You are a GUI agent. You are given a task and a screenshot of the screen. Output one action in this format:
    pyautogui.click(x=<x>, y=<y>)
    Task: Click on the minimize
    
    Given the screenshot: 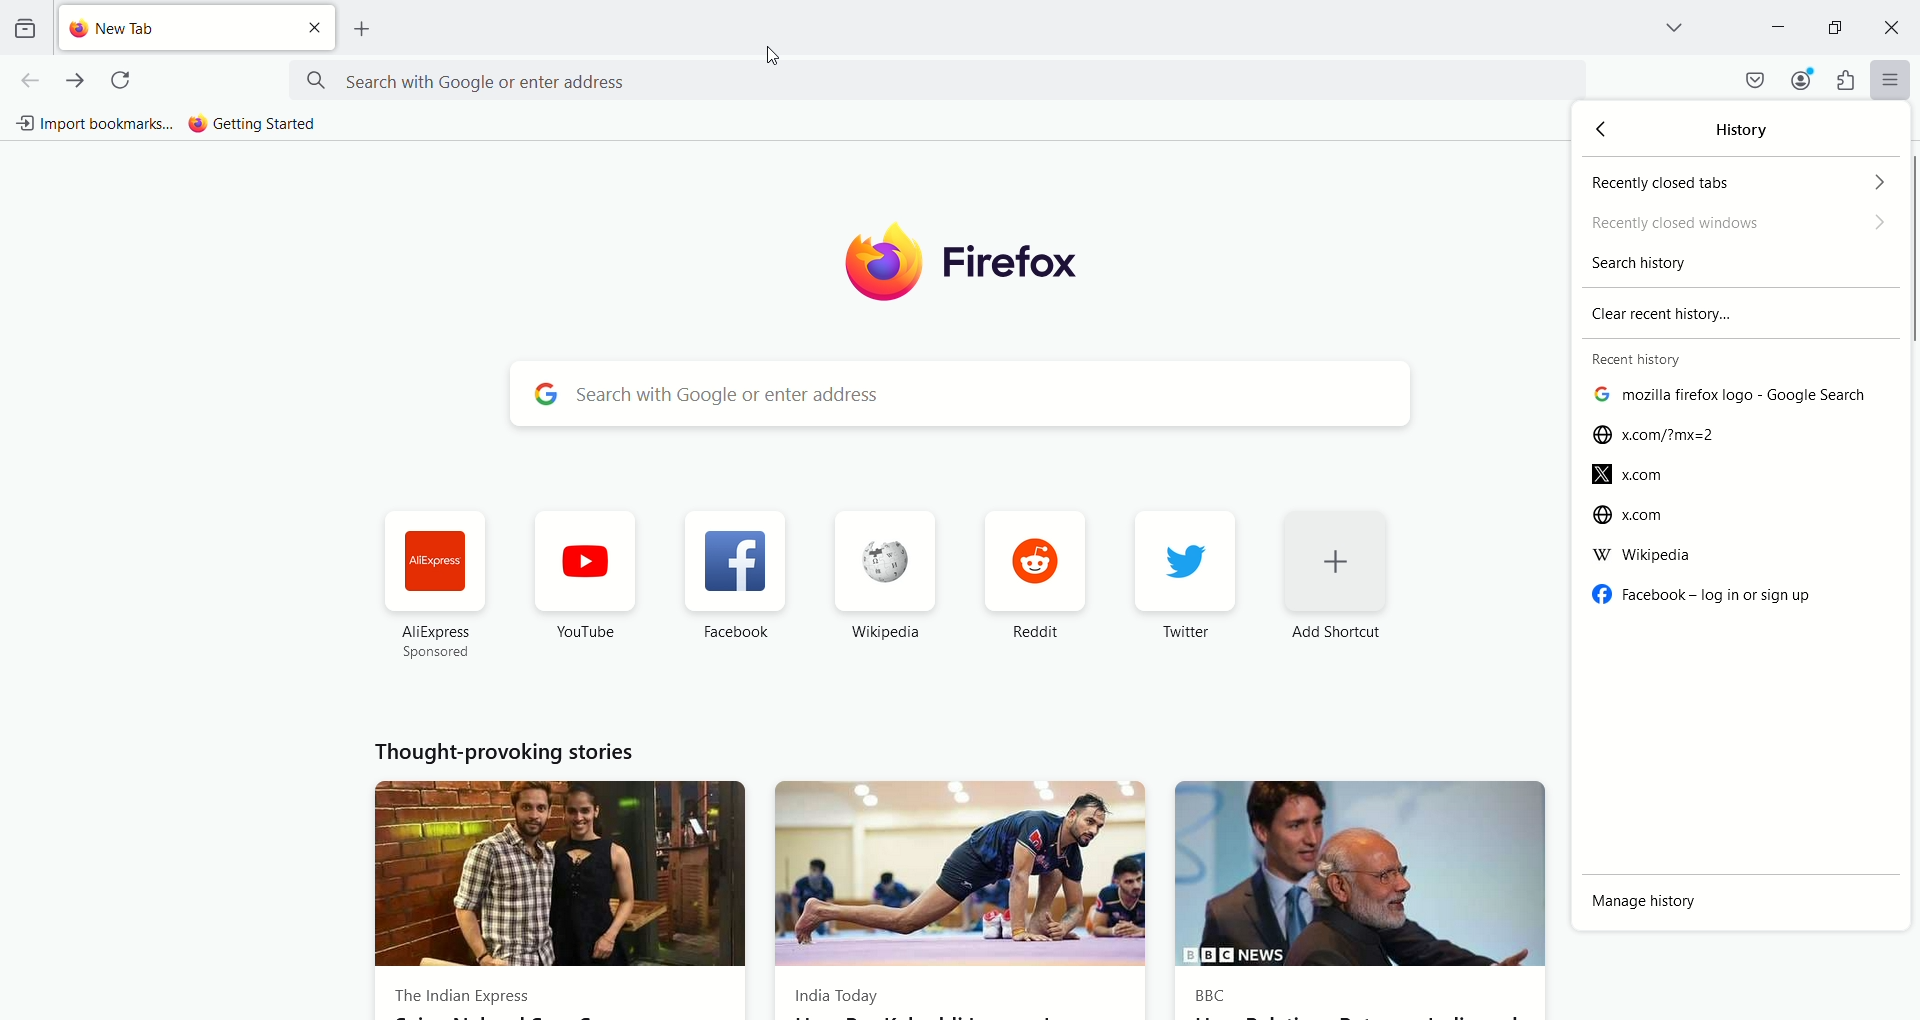 What is the action you would take?
    pyautogui.click(x=1775, y=26)
    